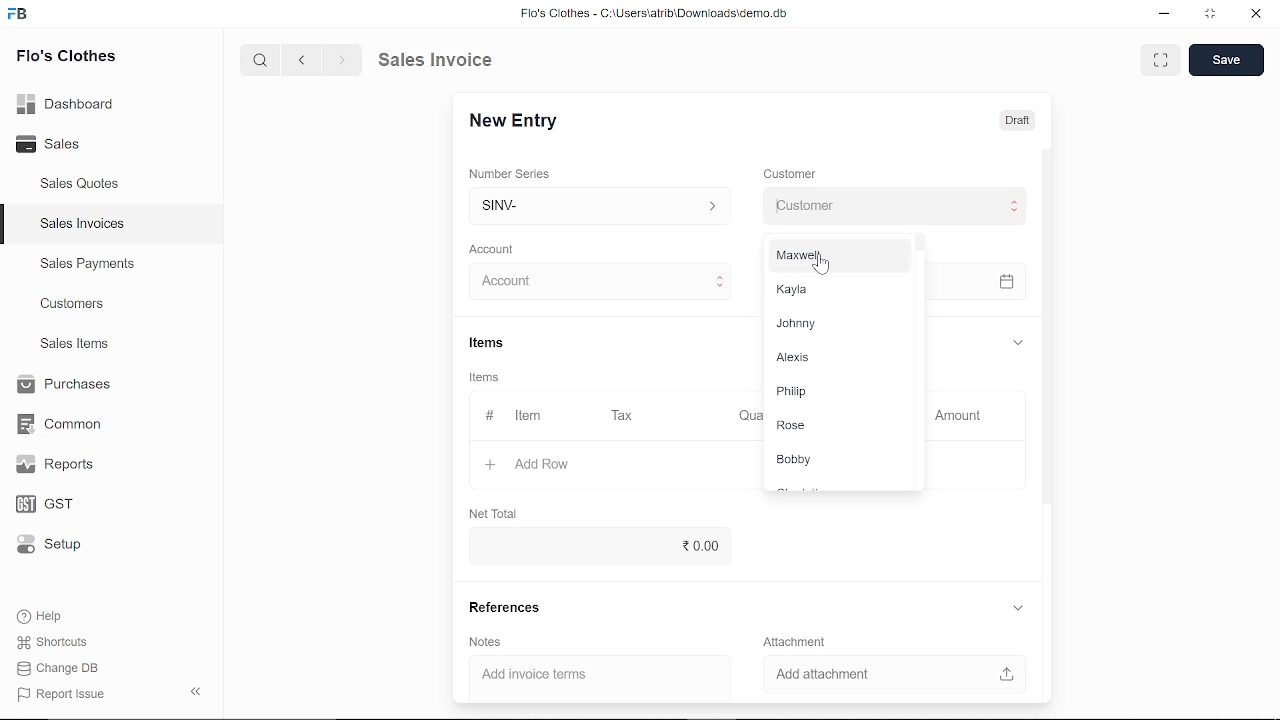  Describe the element at coordinates (82, 186) in the screenshot. I see `Sales Quotes` at that location.